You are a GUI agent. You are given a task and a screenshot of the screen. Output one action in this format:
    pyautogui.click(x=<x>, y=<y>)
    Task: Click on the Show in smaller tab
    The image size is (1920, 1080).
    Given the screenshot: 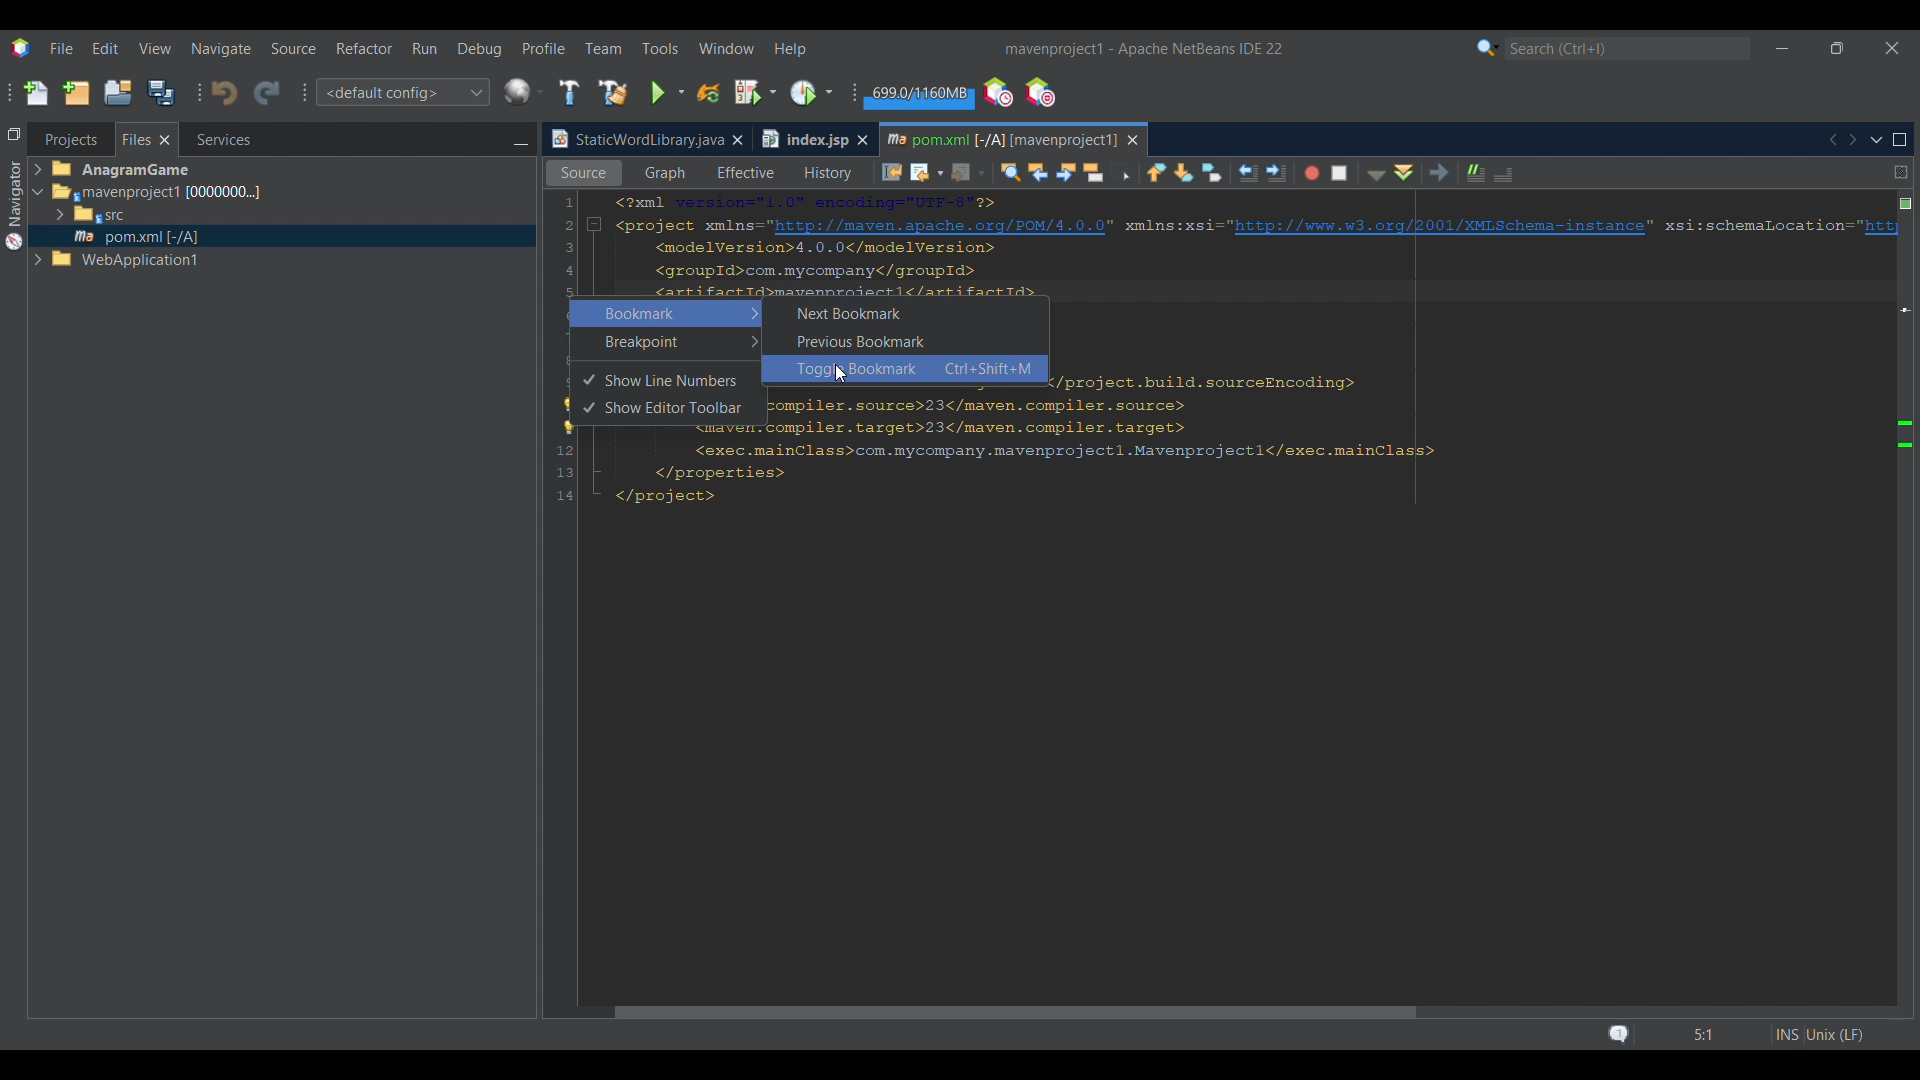 What is the action you would take?
    pyautogui.click(x=1837, y=48)
    